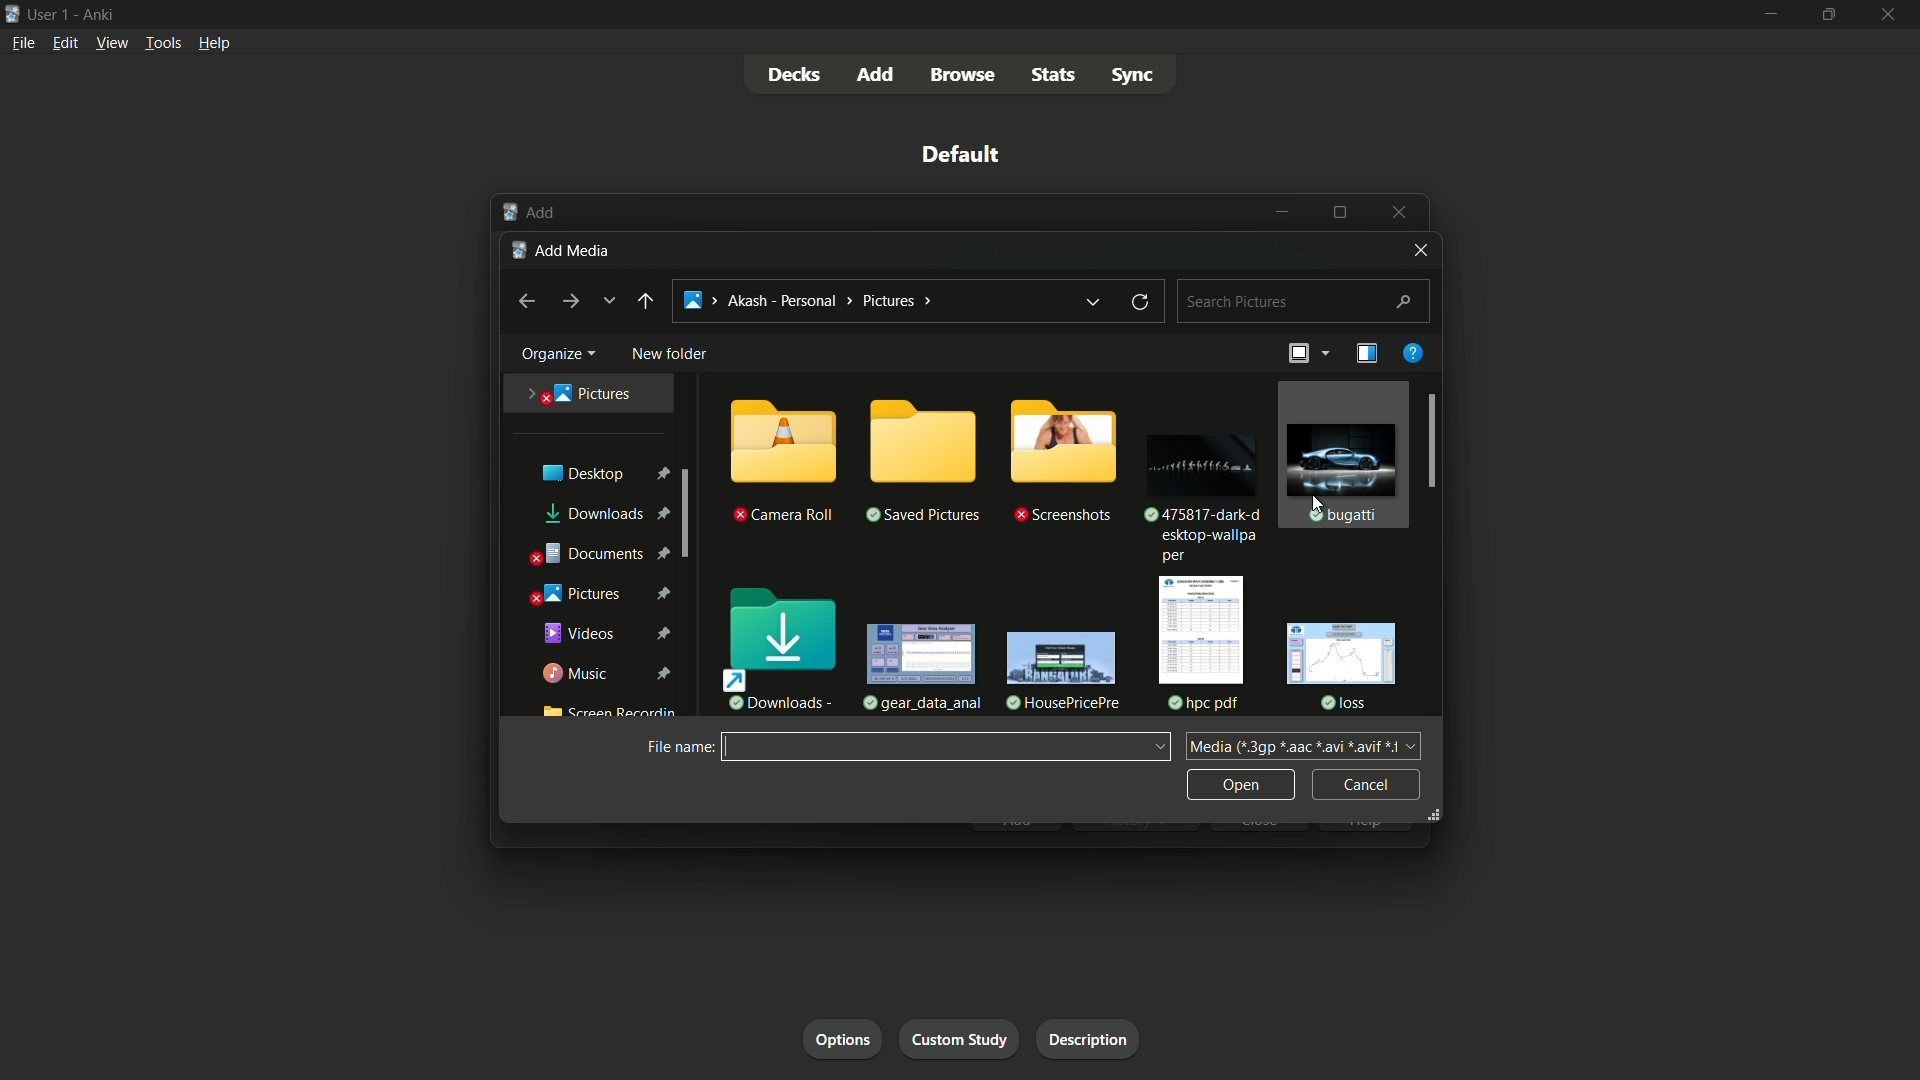 Image resolution: width=1920 pixels, height=1080 pixels. What do you see at coordinates (1891, 15) in the screenshot?
I see `close app` at bounding box center [1891, 15].